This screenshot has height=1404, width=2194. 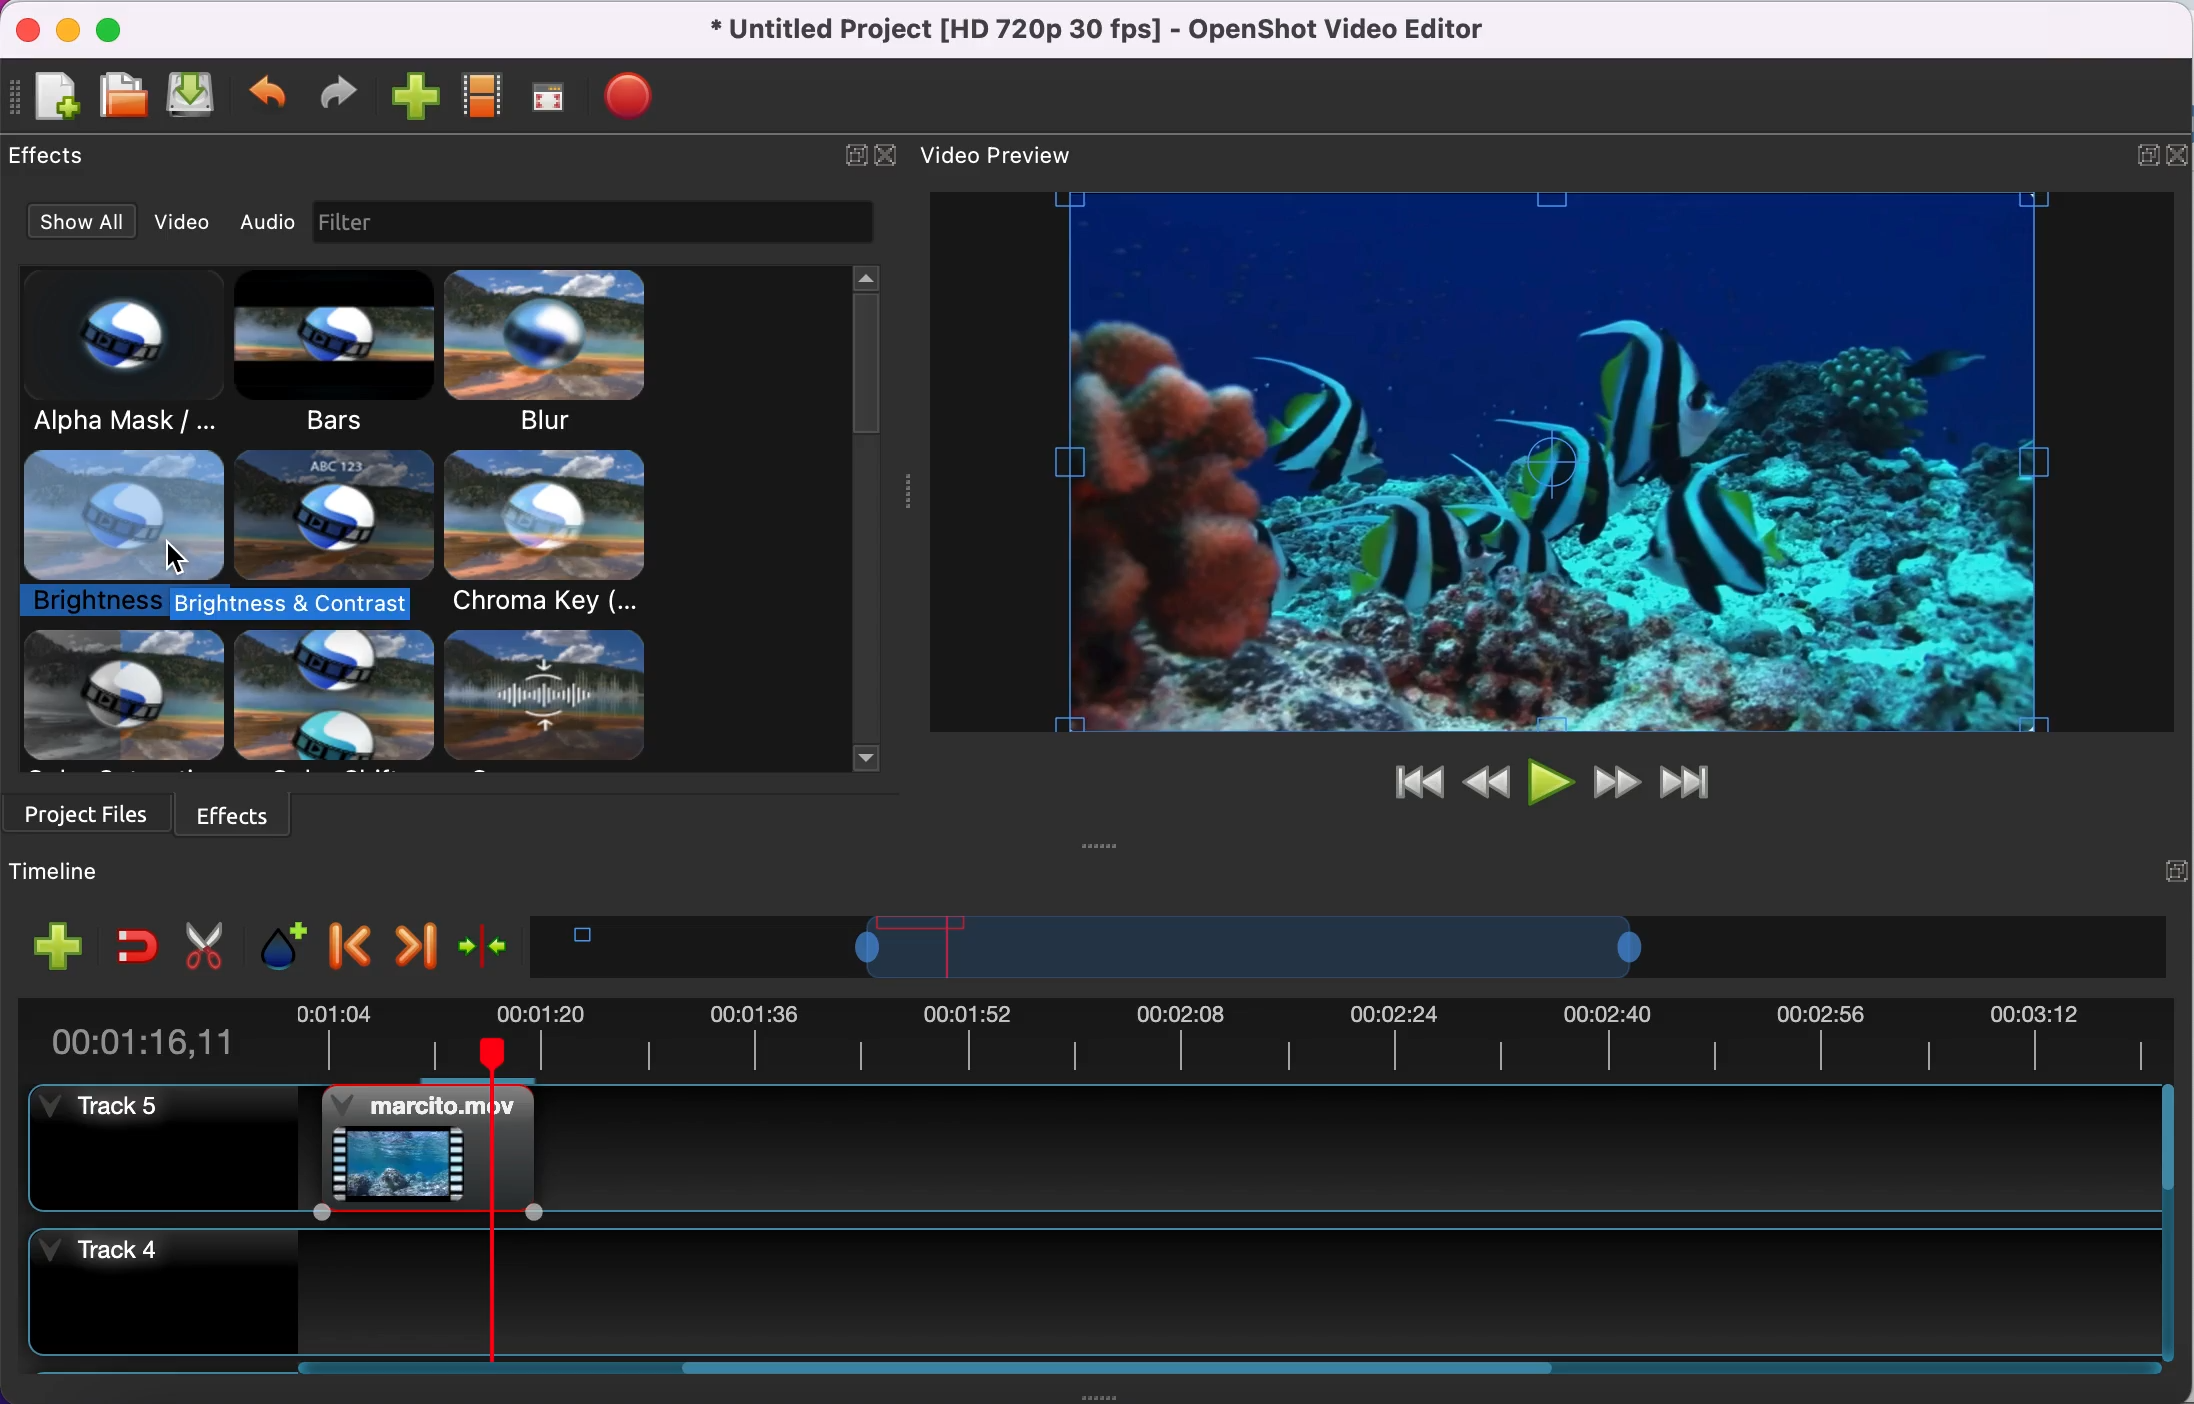 What do you see at coordinates (849, 152) in the screenshot?
I see `expand/hide` at bounding box center [849, 152].